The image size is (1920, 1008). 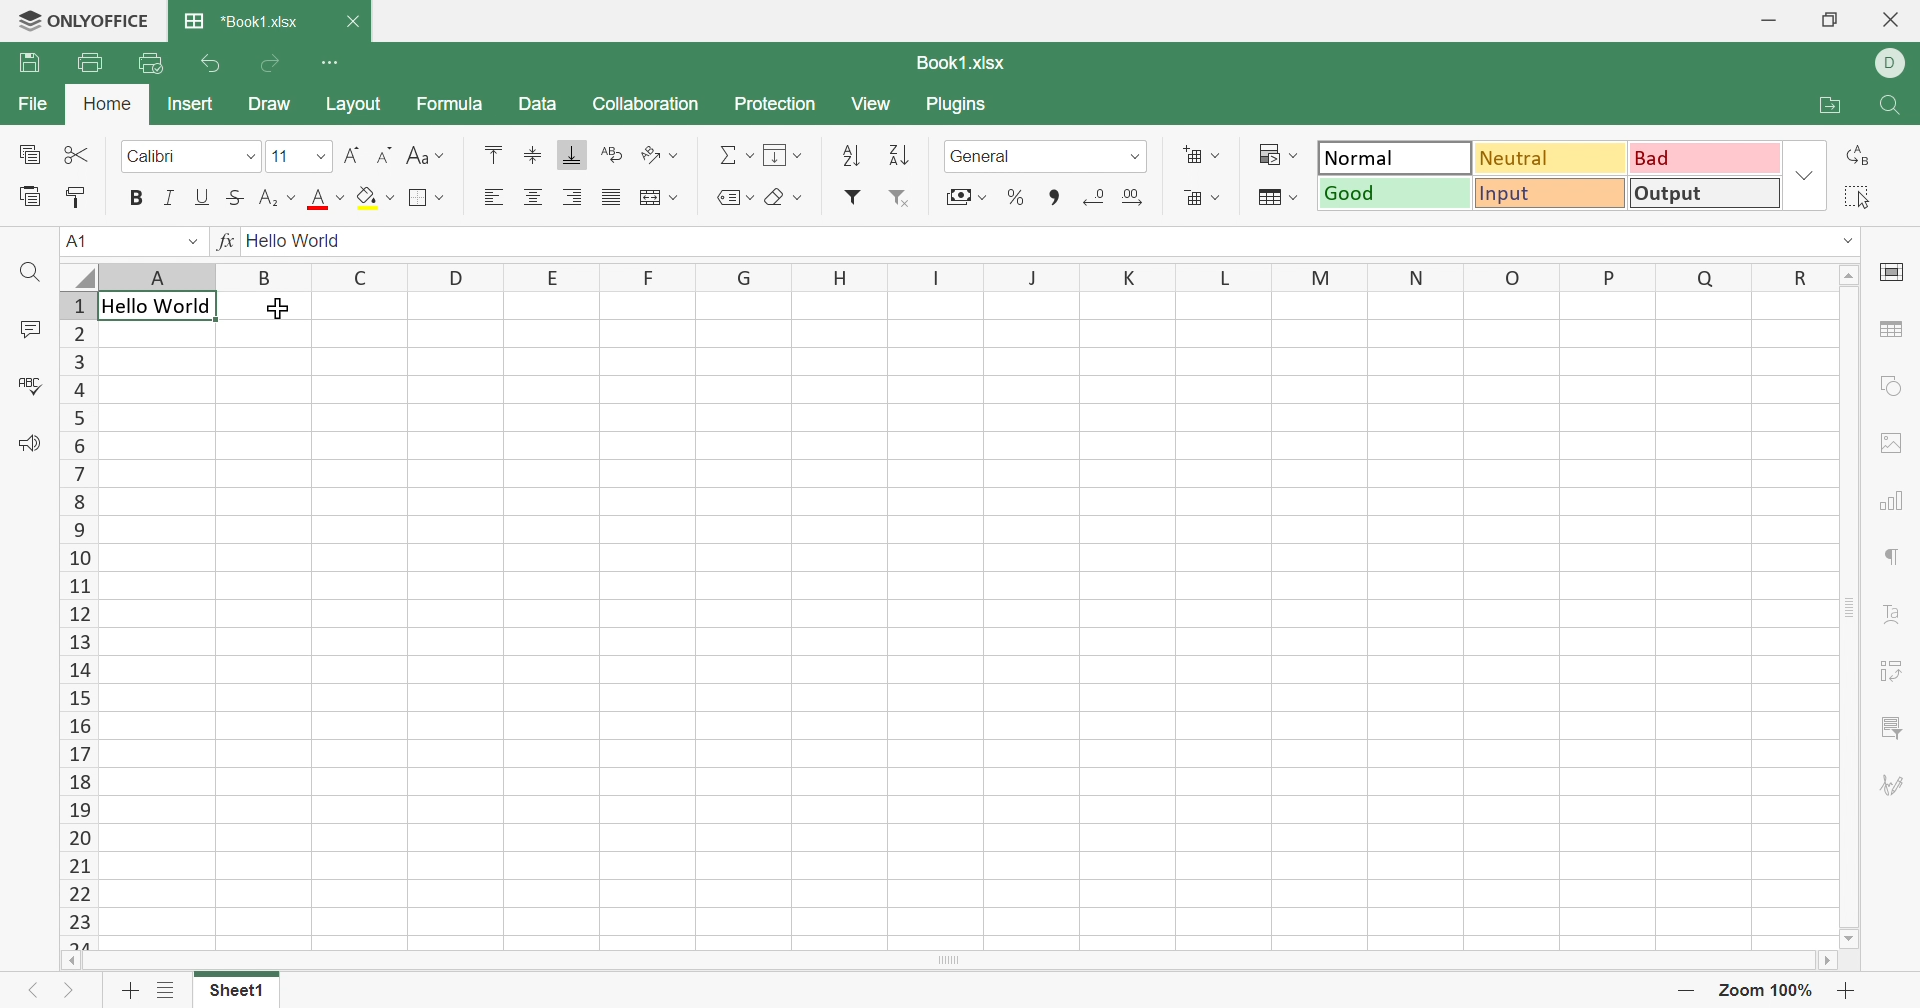 I want to click on Replace, so click(x=1857, y=155).